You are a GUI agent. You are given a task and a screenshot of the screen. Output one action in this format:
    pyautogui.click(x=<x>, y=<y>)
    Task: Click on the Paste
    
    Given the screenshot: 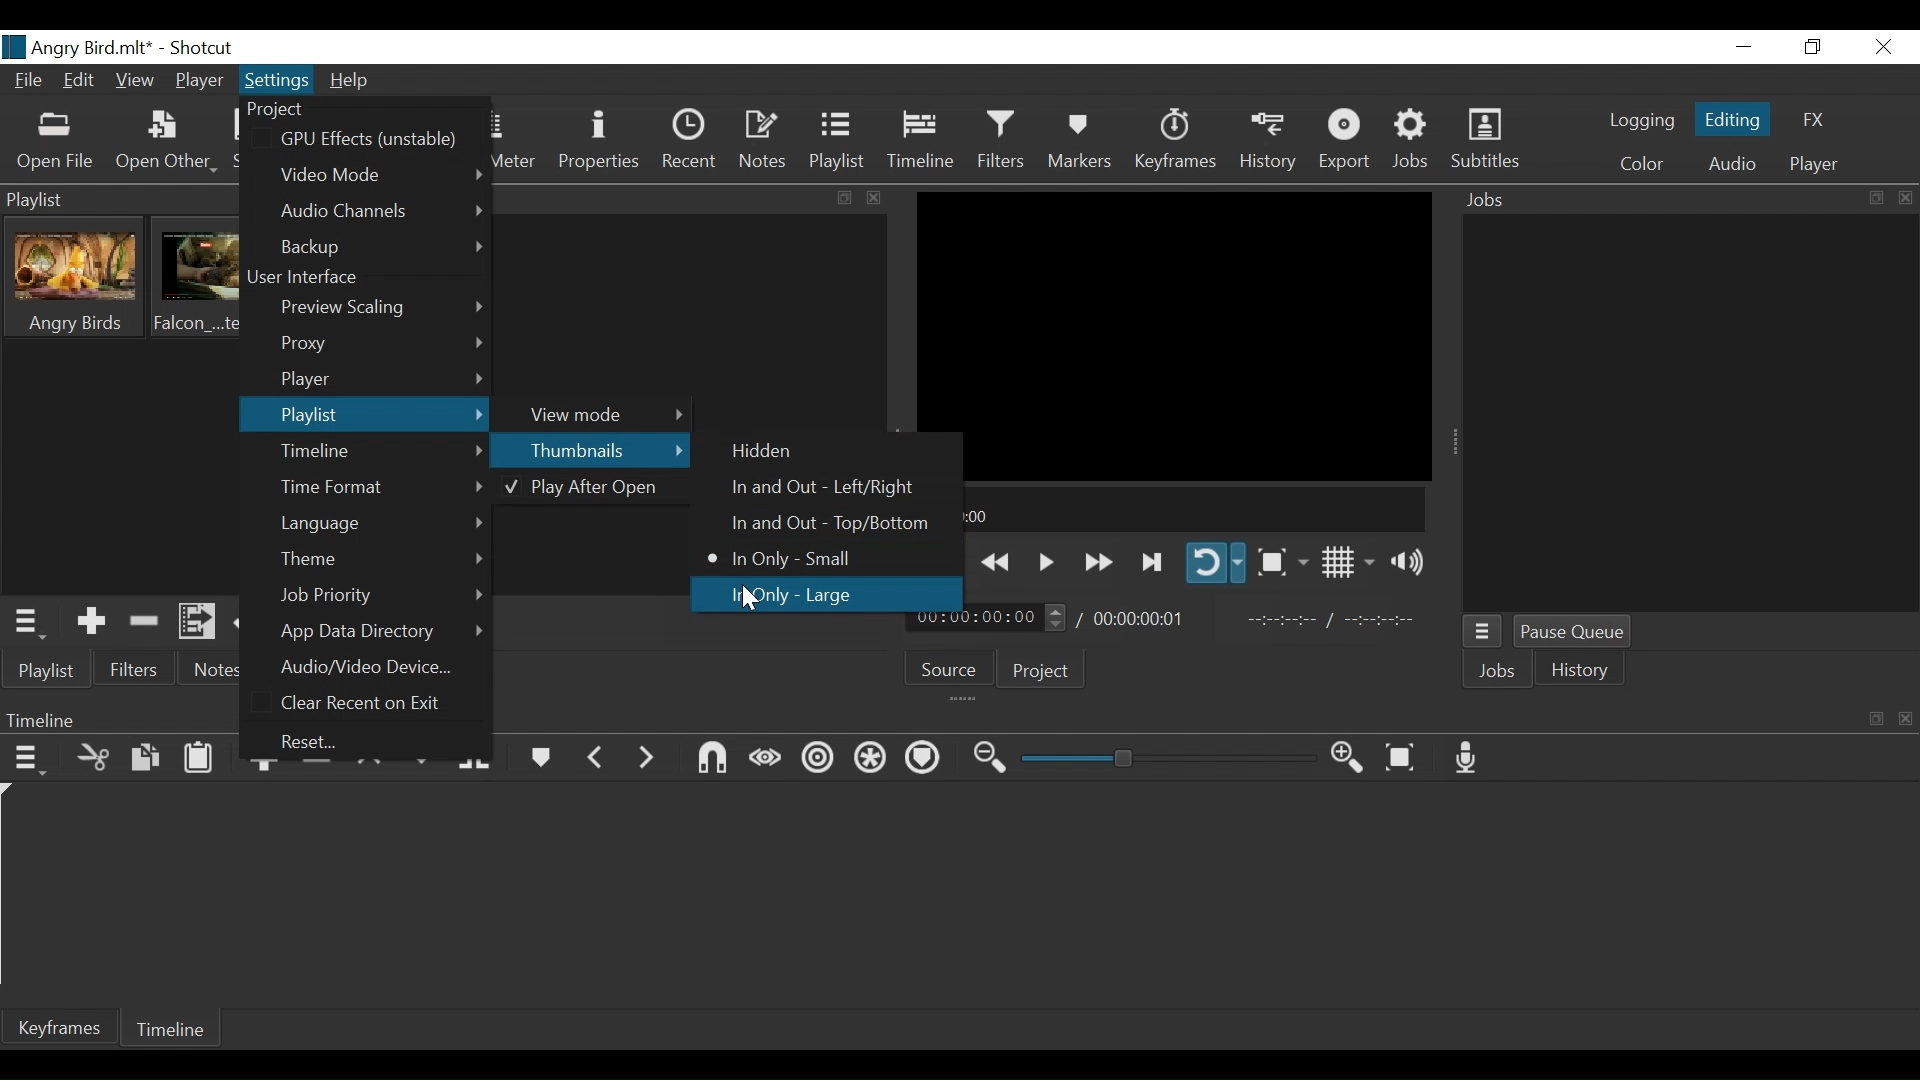 What is the action you would take?
    pyautogui.click(x=199, y=759)
    